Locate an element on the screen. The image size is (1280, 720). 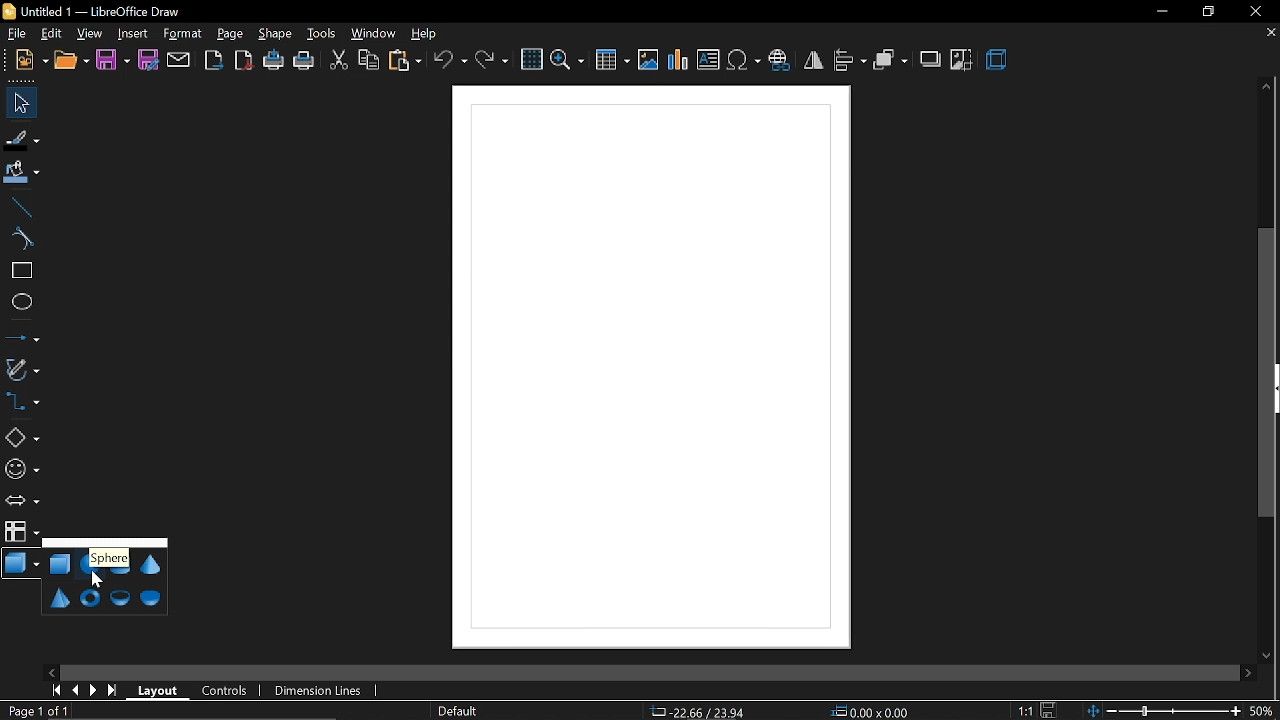
zoom is located at coordinates (567, 59).